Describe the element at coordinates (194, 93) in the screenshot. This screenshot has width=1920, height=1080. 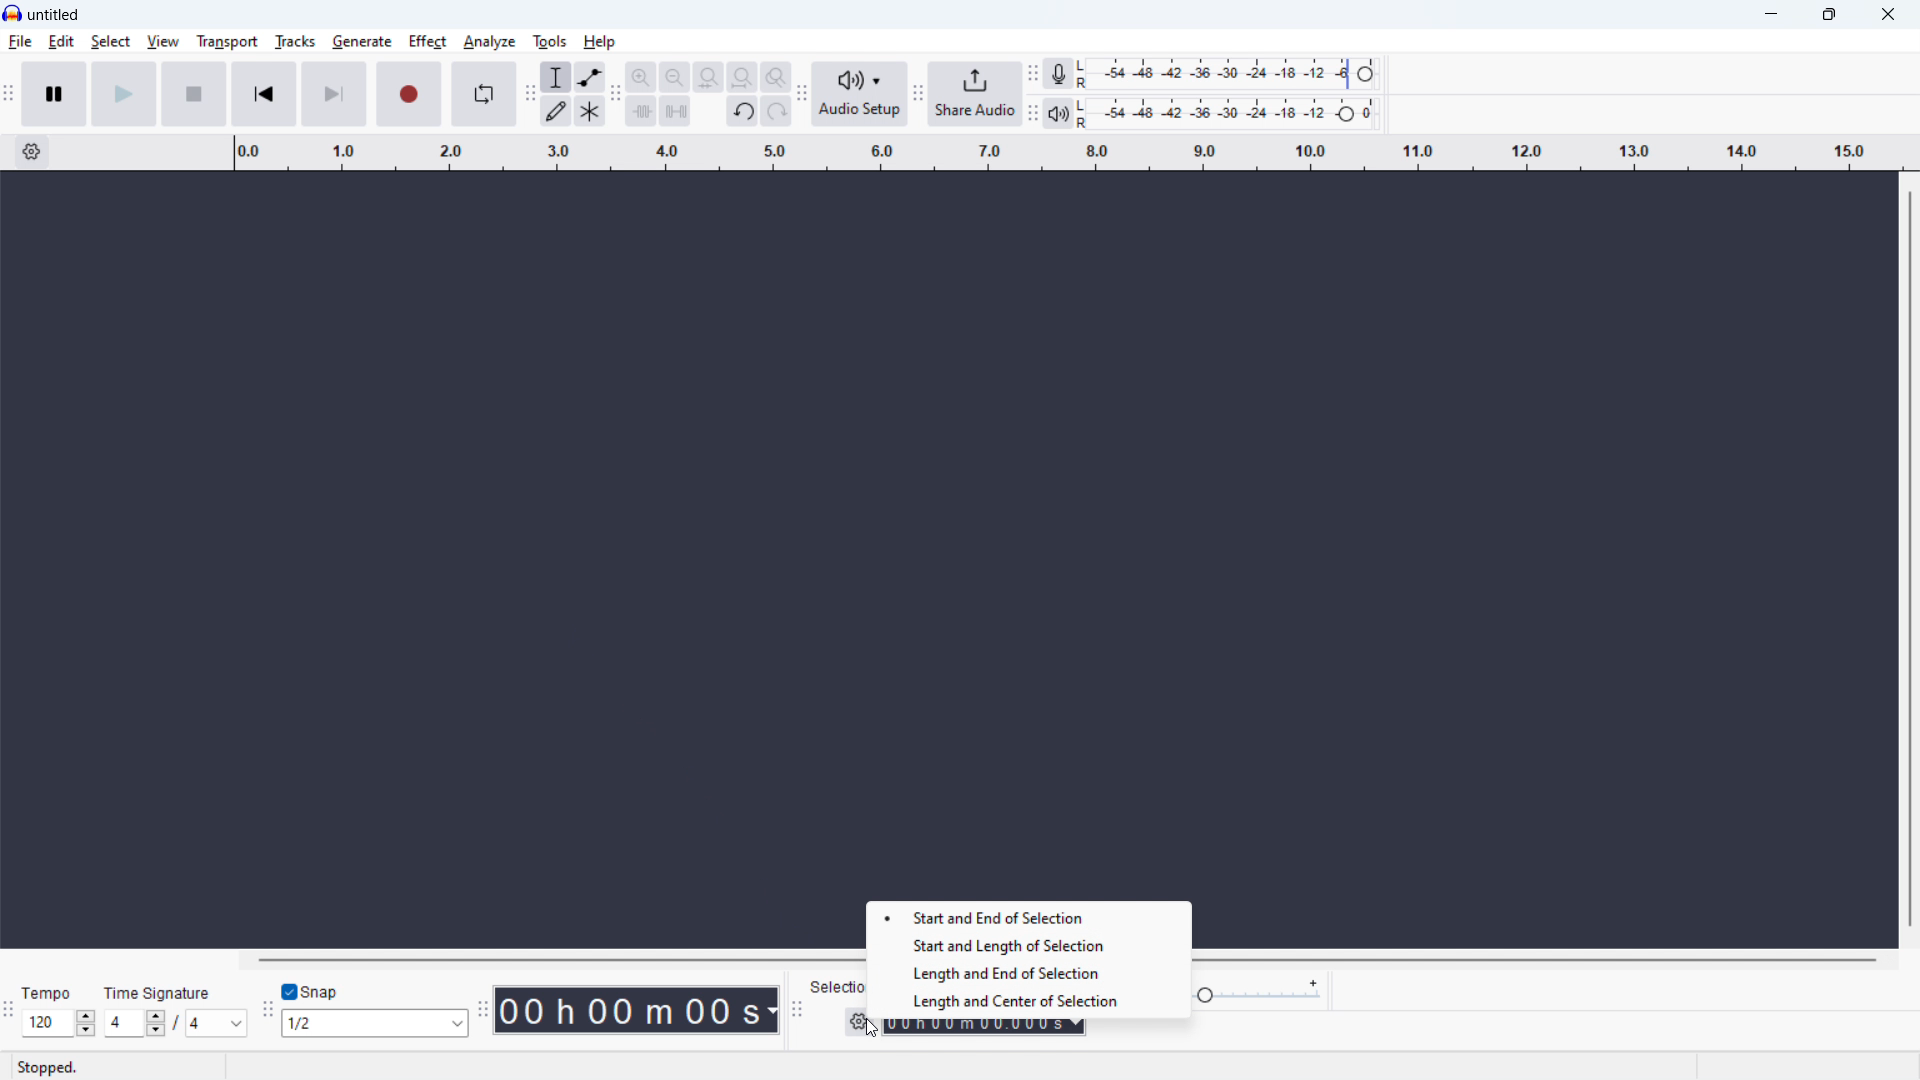
I see `stop` at that location.